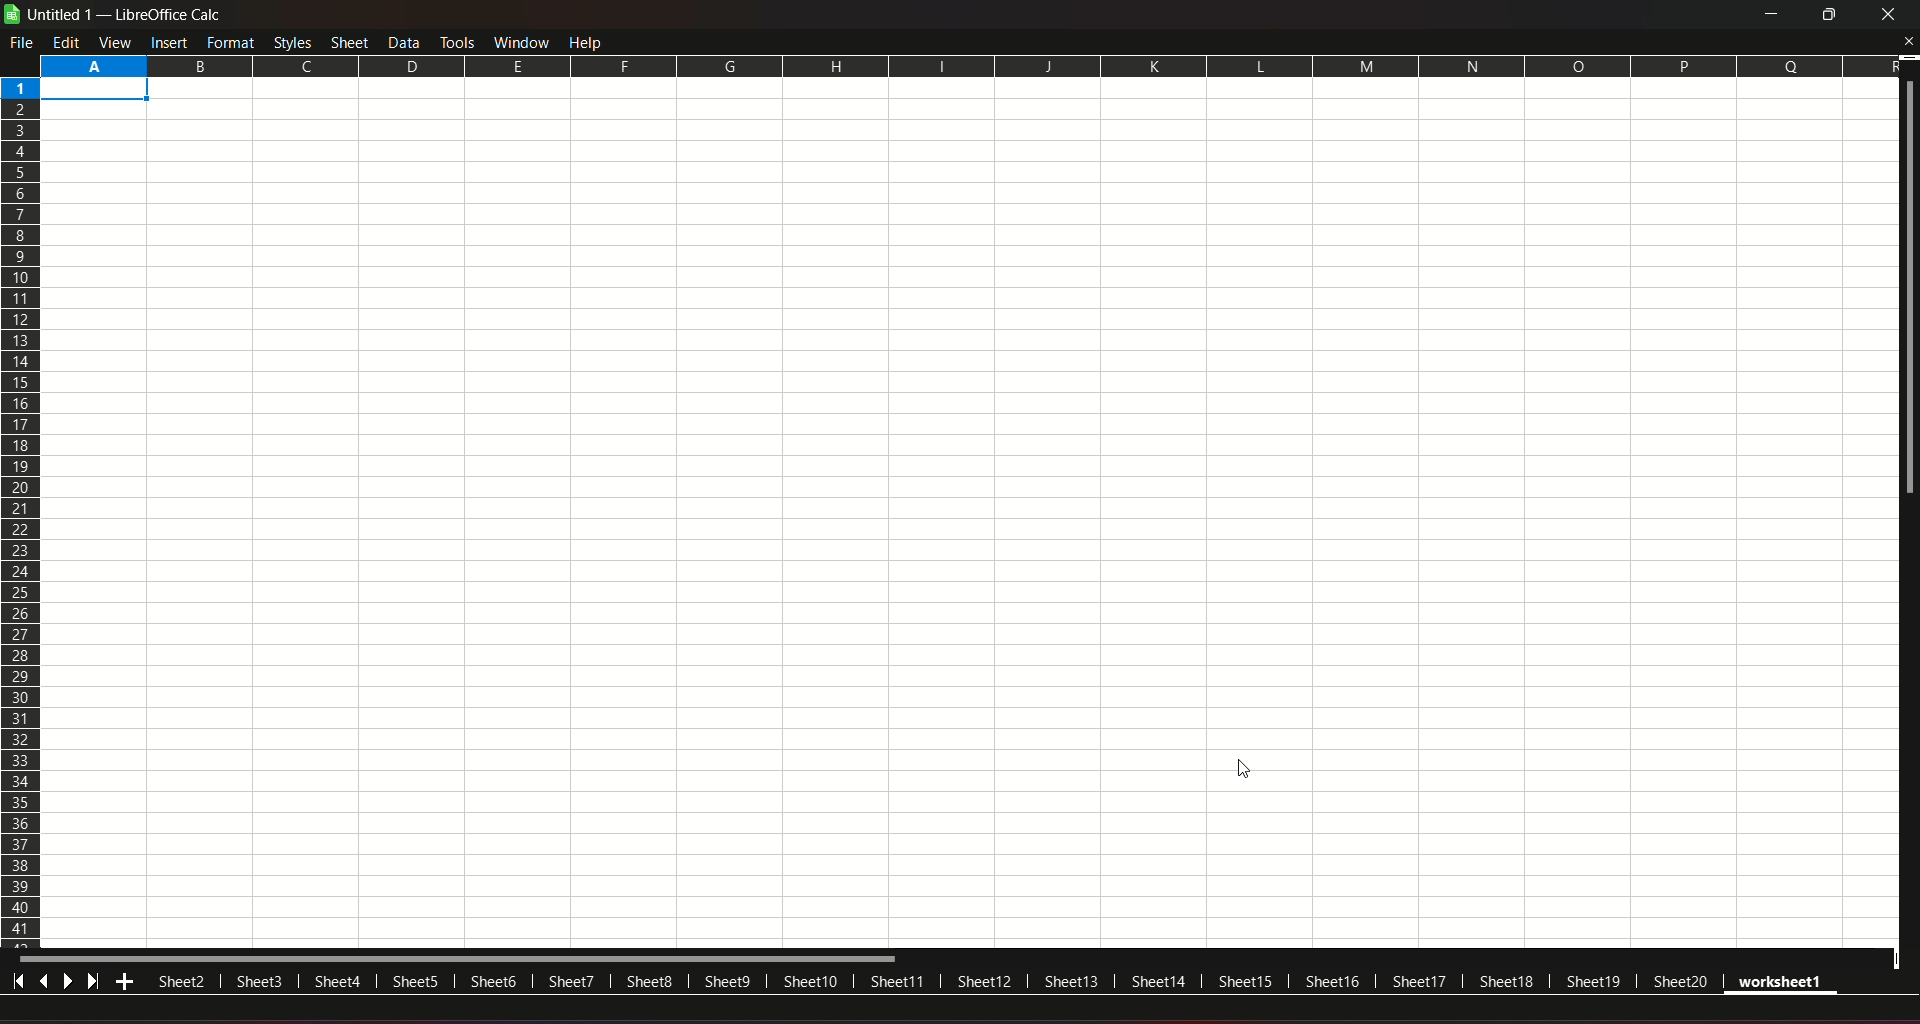 The height and width of the screenshot is (1024, 1920). I want to click on Rows, so click(22, 513).